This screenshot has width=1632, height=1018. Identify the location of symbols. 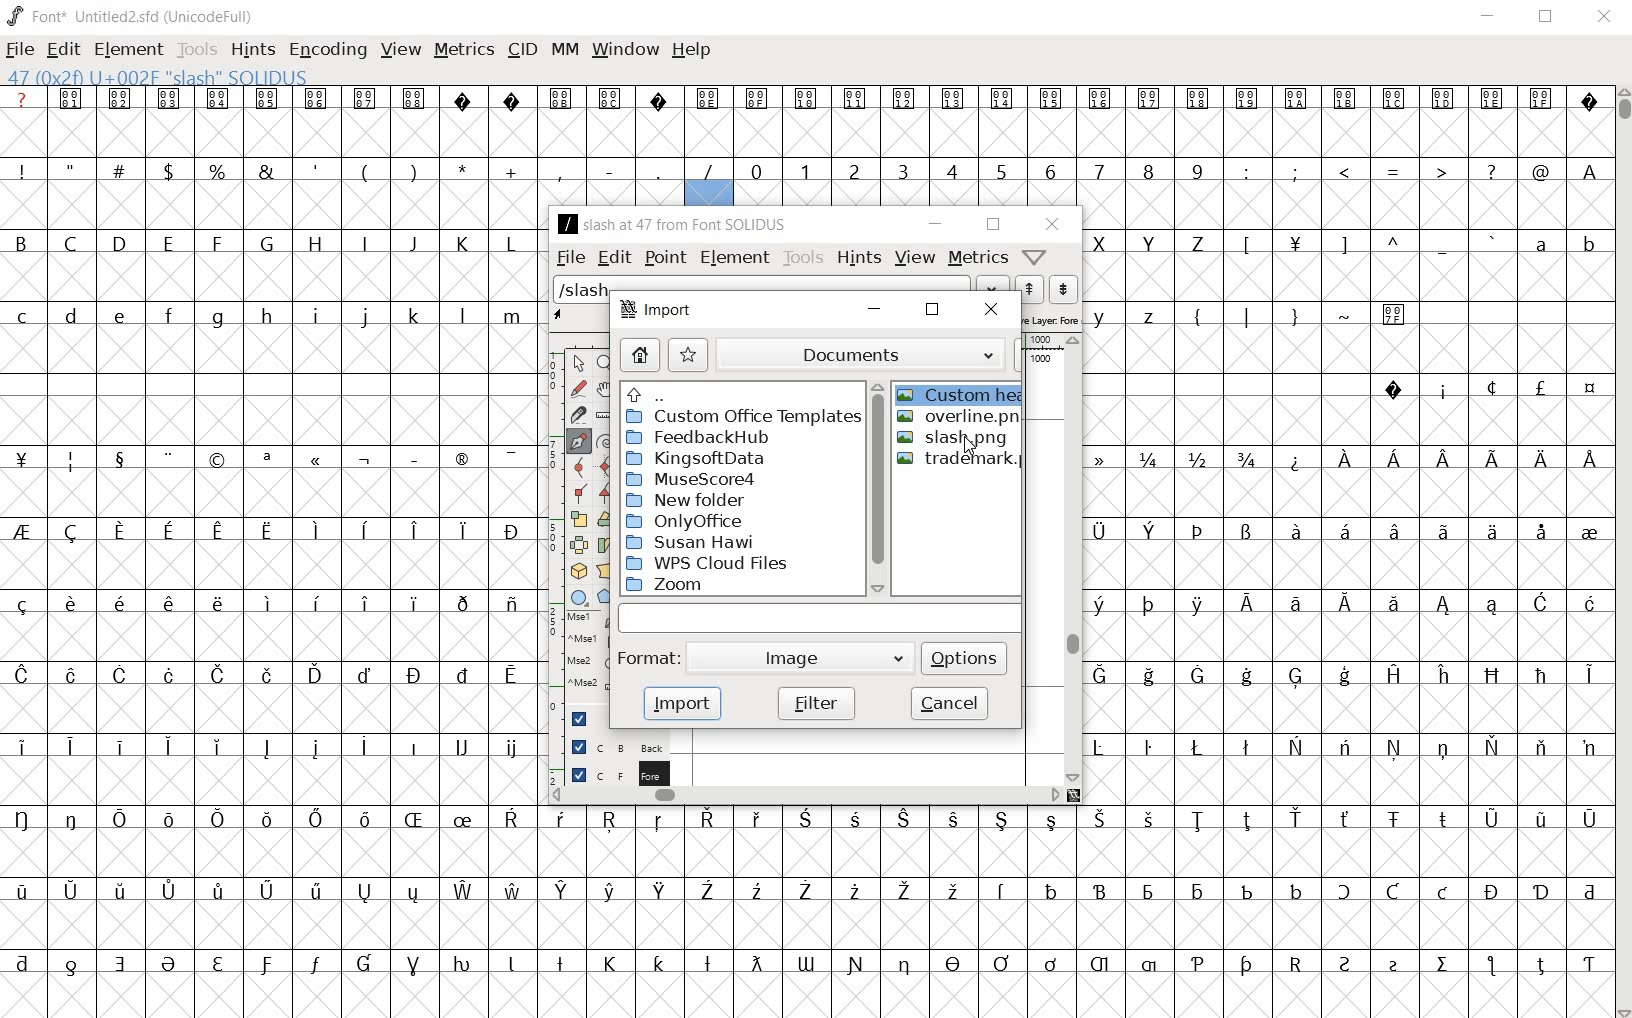
(1364, 244).